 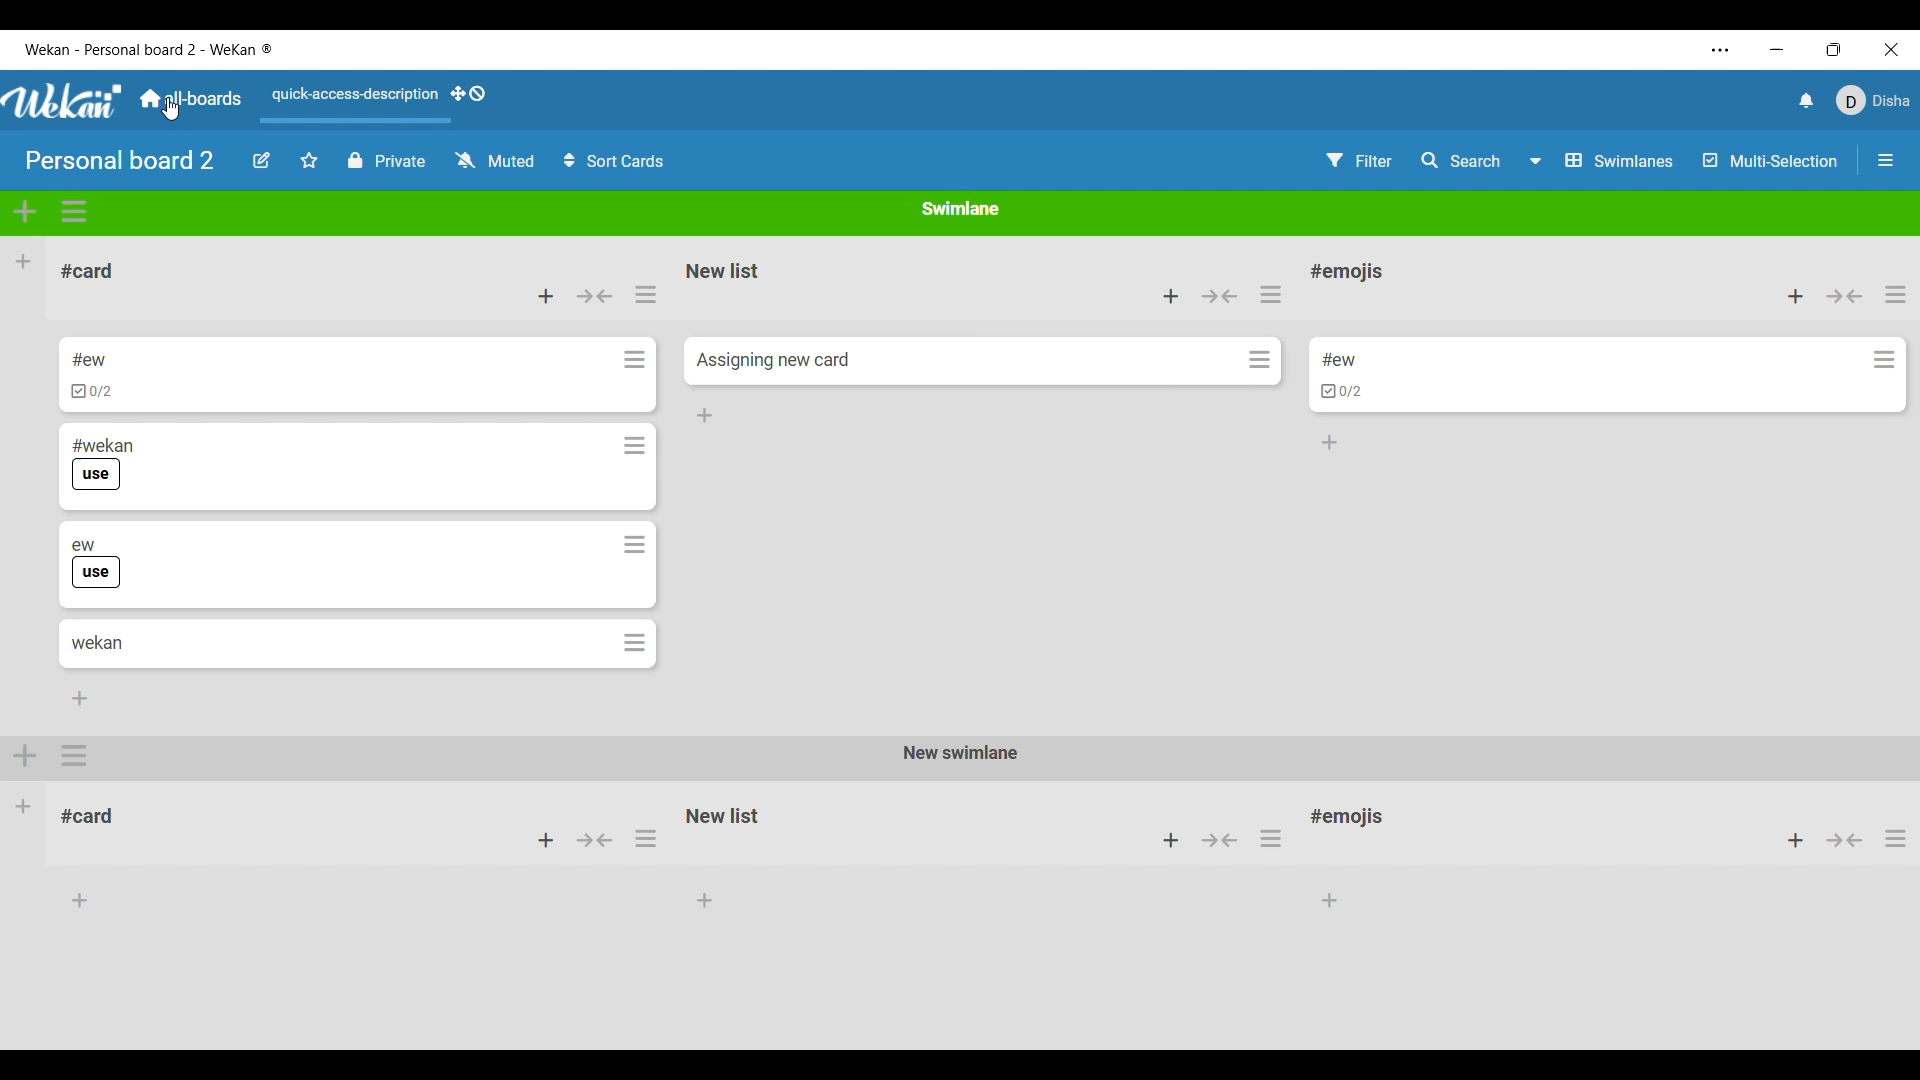 What do you see at coordinates (775, 361) in the screenshot?
I see `Card name` at bounding box center [775, 361].